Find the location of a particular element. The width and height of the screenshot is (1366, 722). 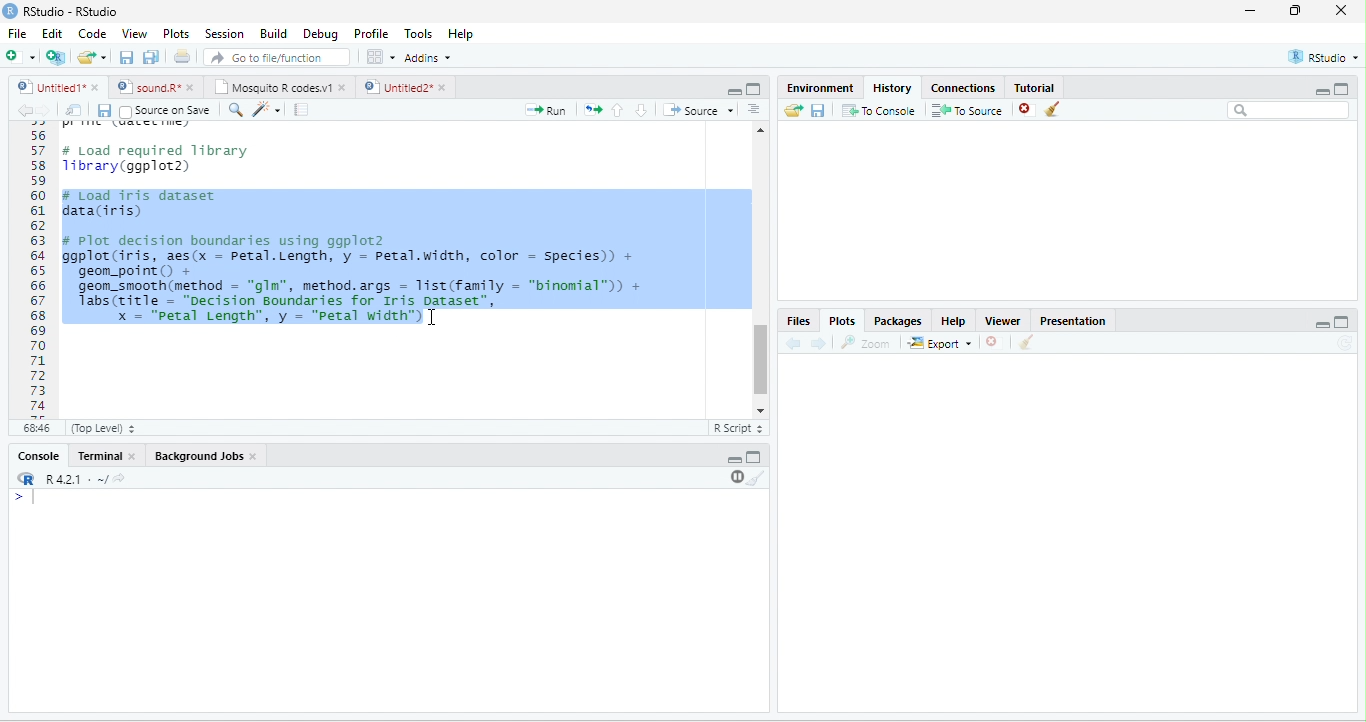

Untitled2 is located at coordinates (396, 87).